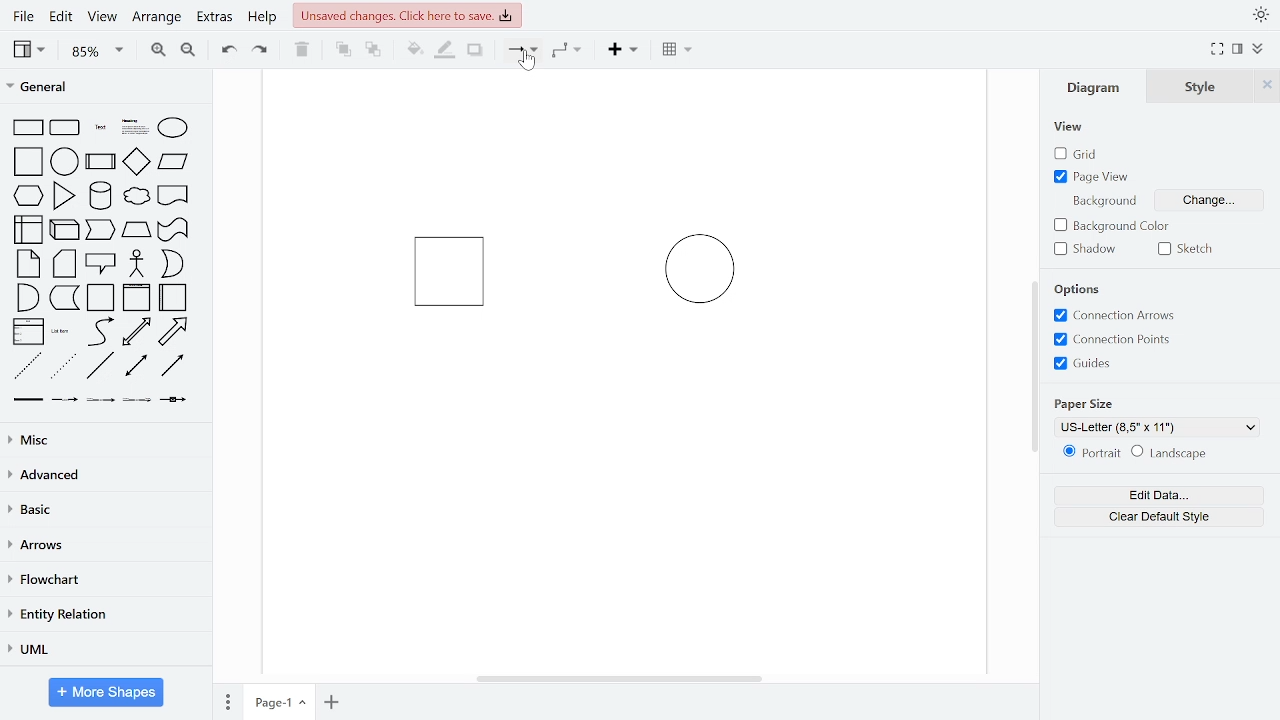 This screenshot has height=720, width=1280. Describe the element at coordinates (66, 264) in the screenshot. I see `card` at that location.